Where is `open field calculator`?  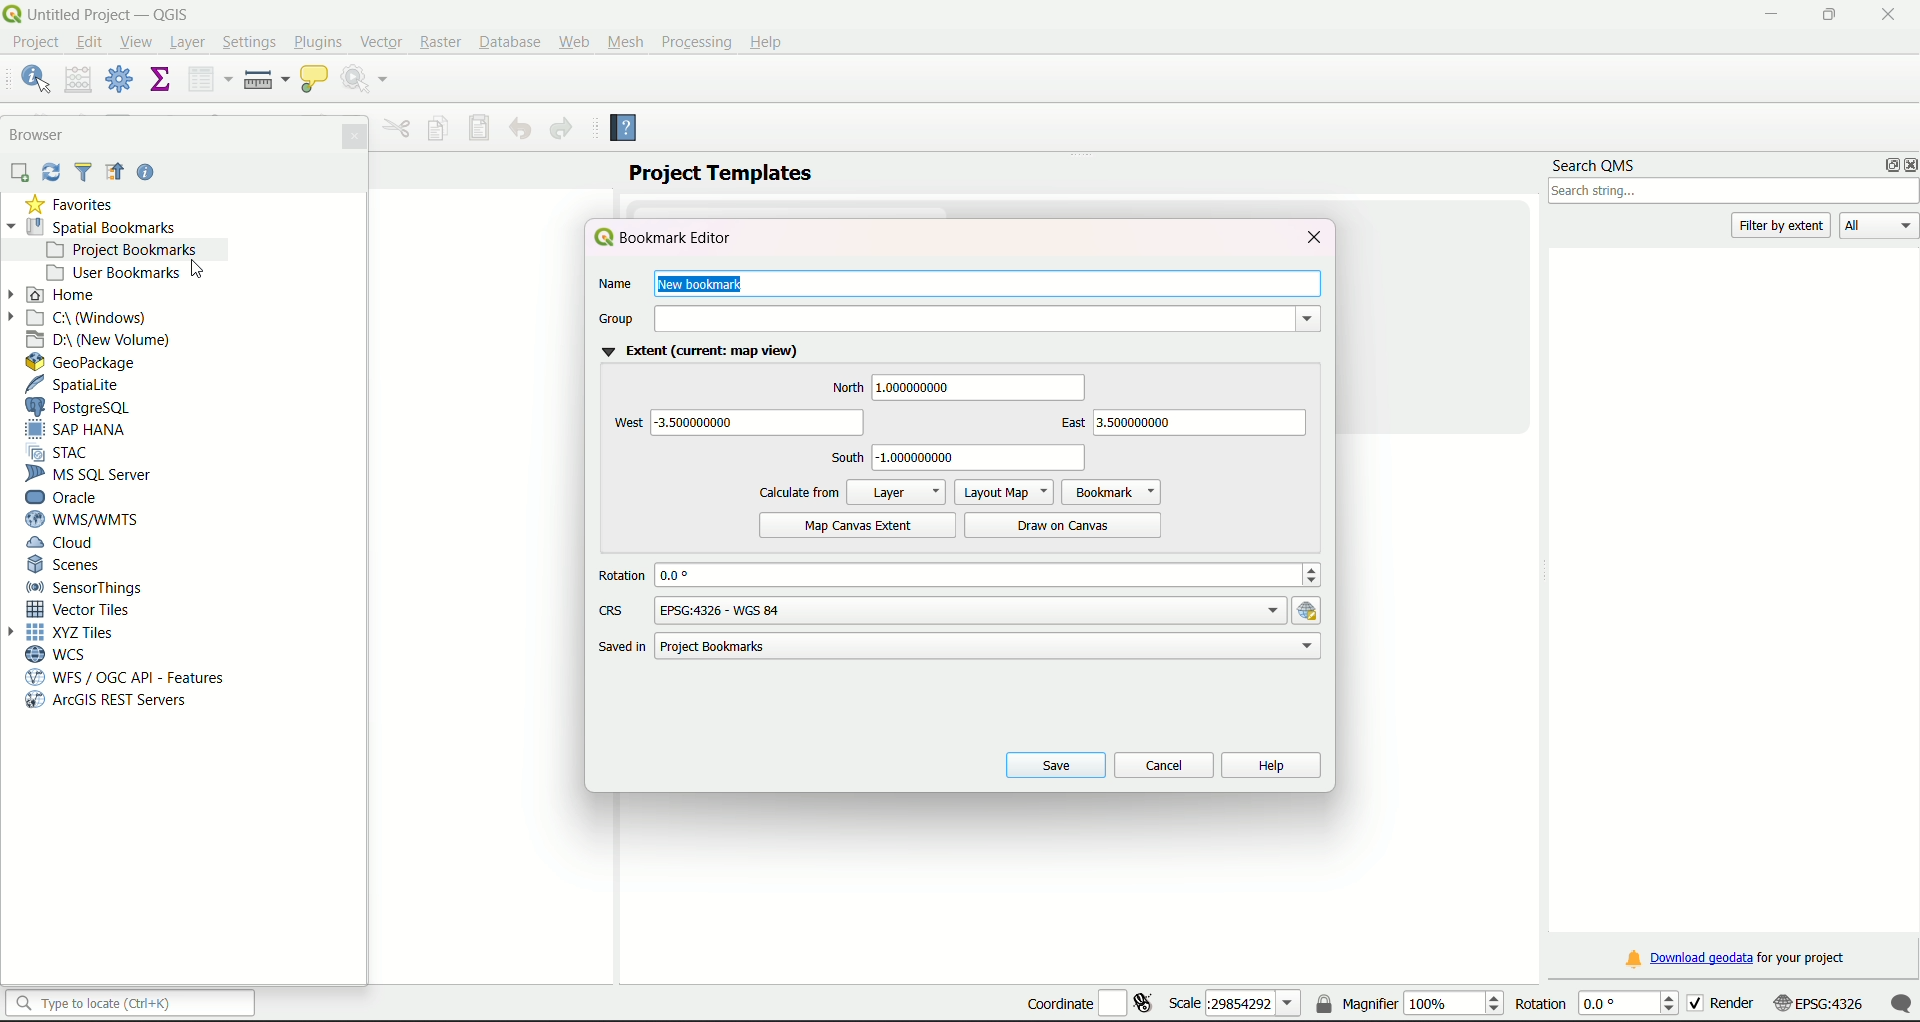
open field calculator is located at coordinates (79, 78).